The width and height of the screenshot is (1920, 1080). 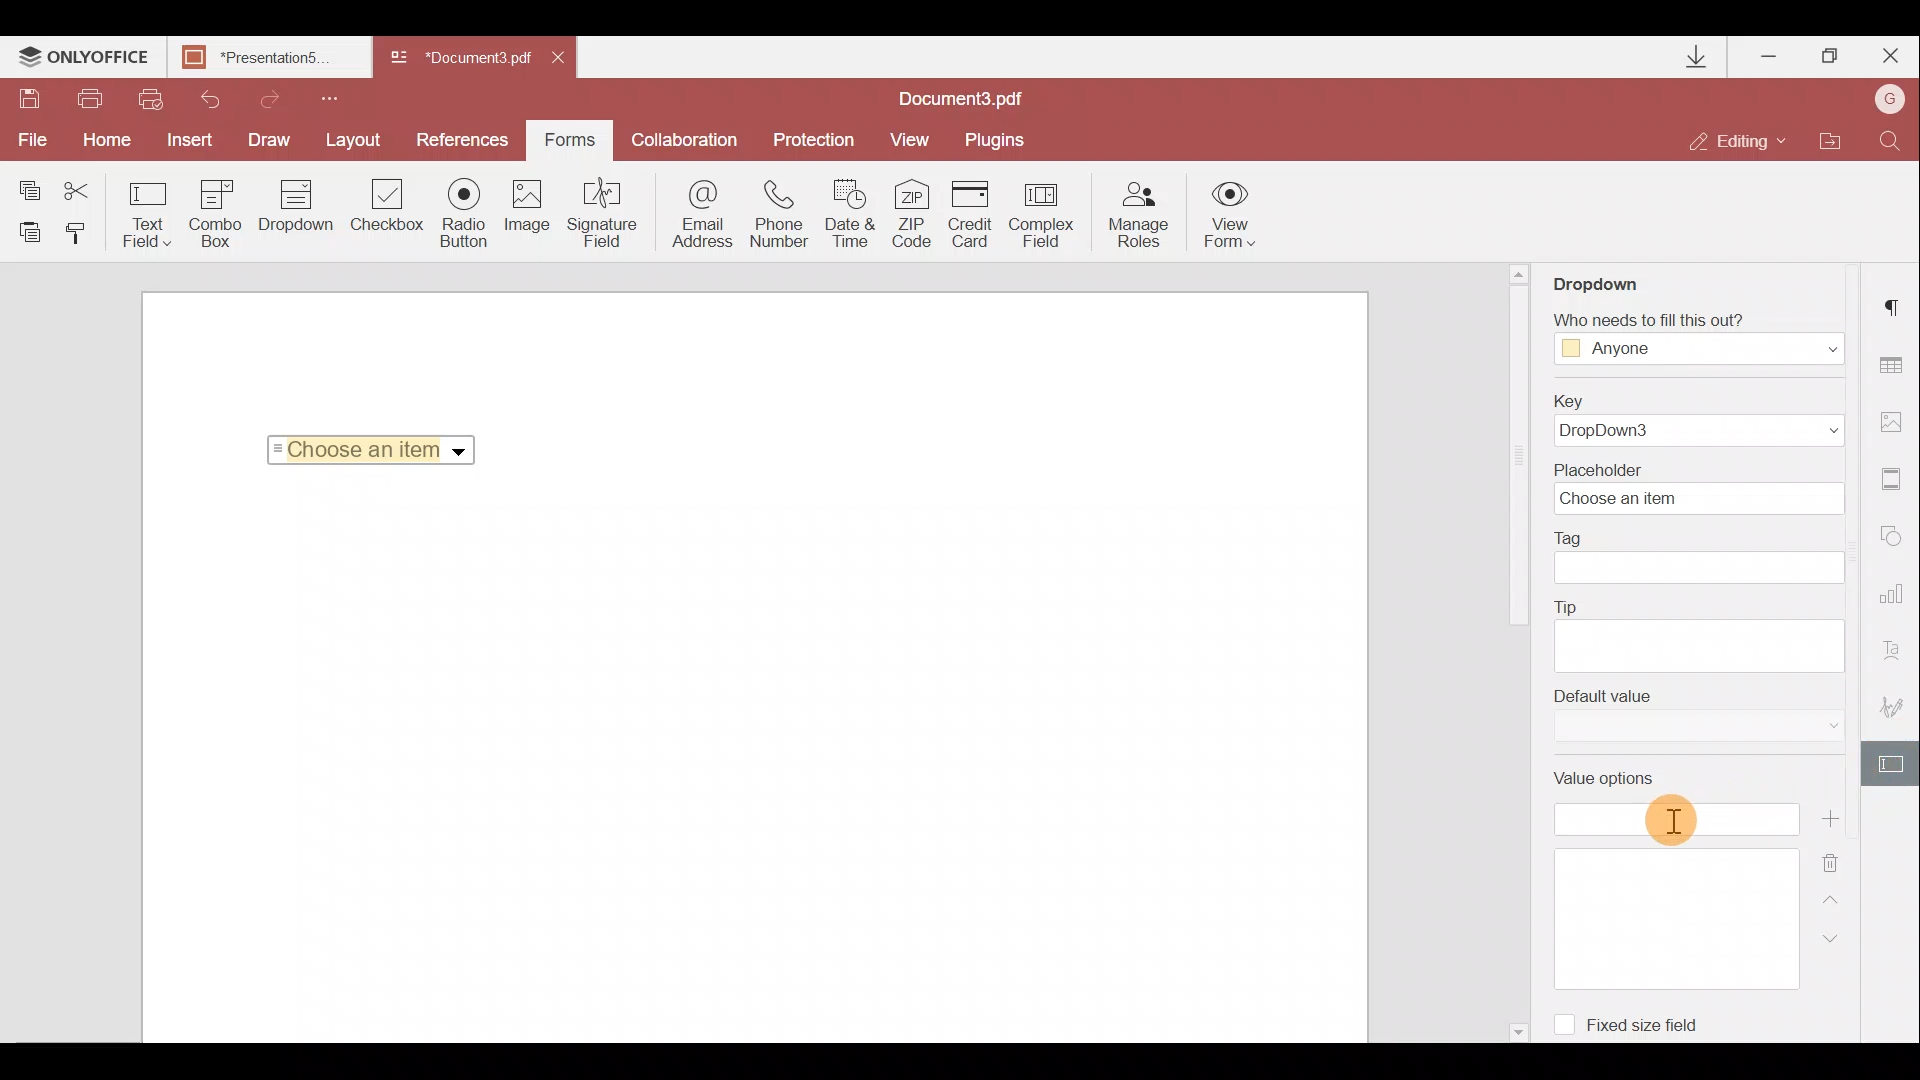 I want to click on Copy style, so click(x=83, y=238).